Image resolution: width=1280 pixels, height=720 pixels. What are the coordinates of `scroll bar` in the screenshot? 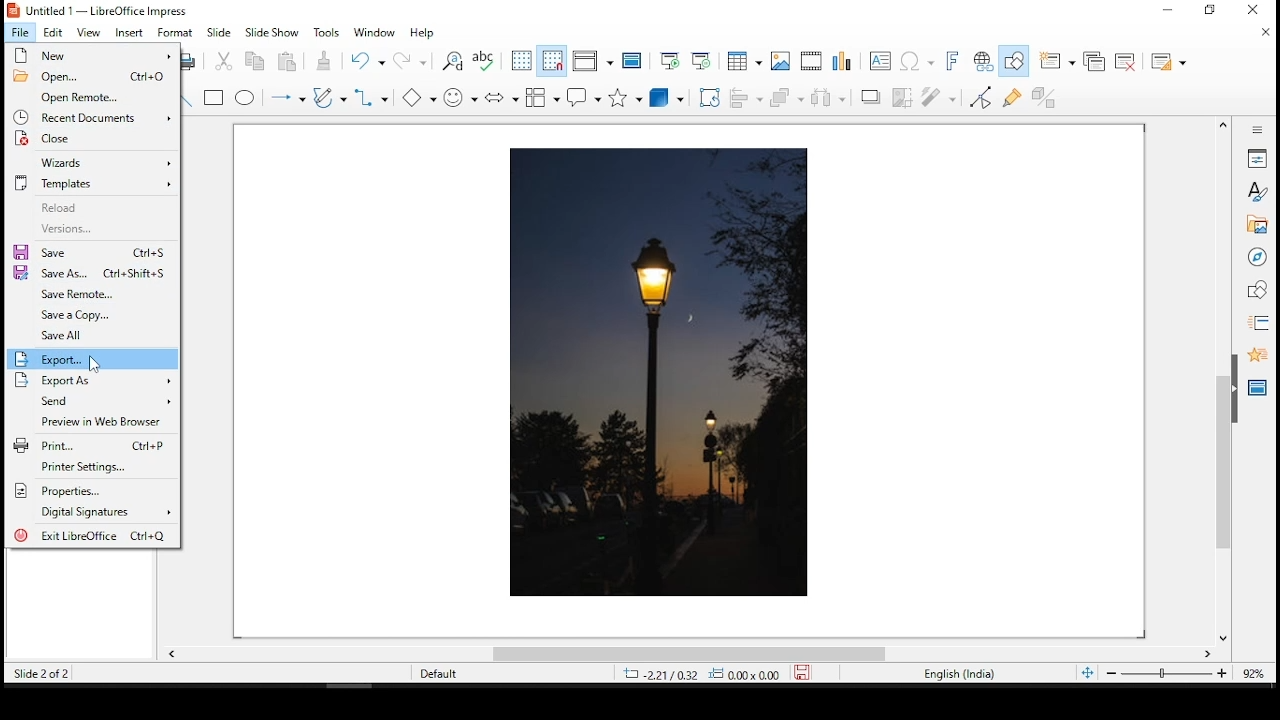 It's located at (1223, 381).